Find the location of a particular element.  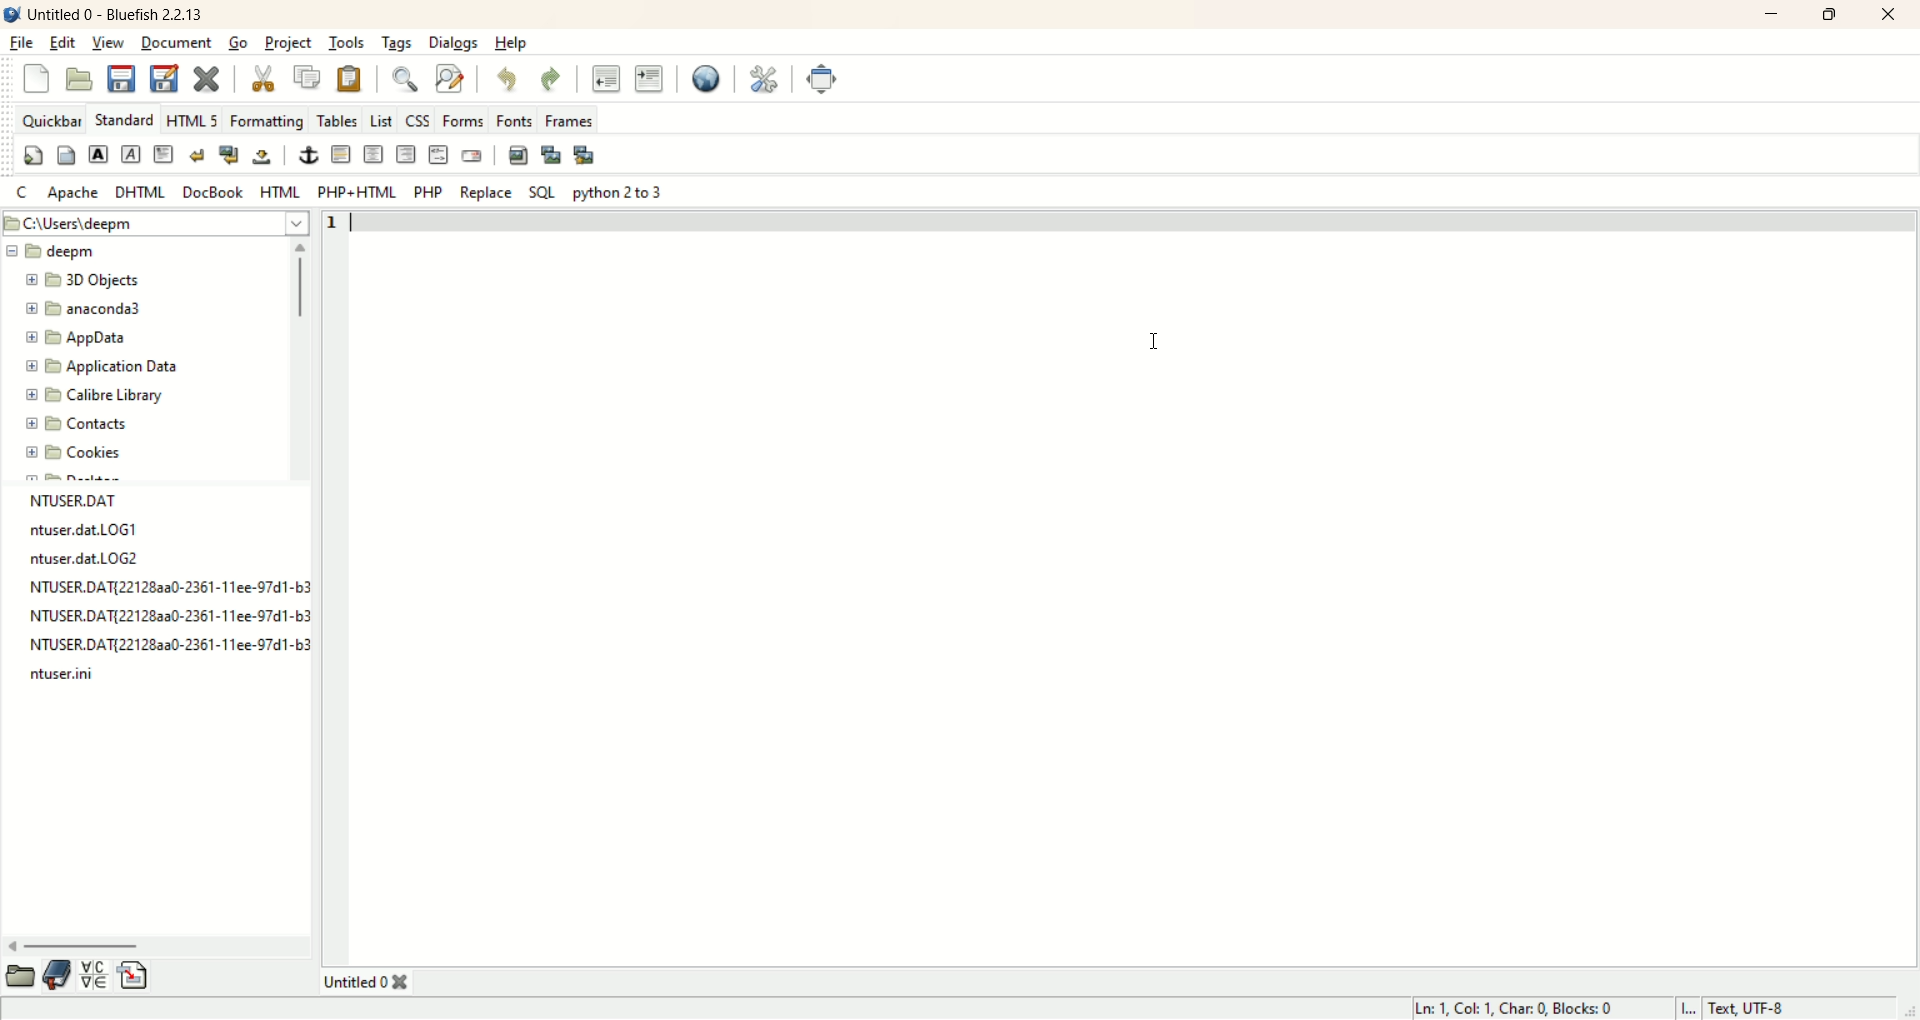

advance find and replace is located at coordinates (449, 80).